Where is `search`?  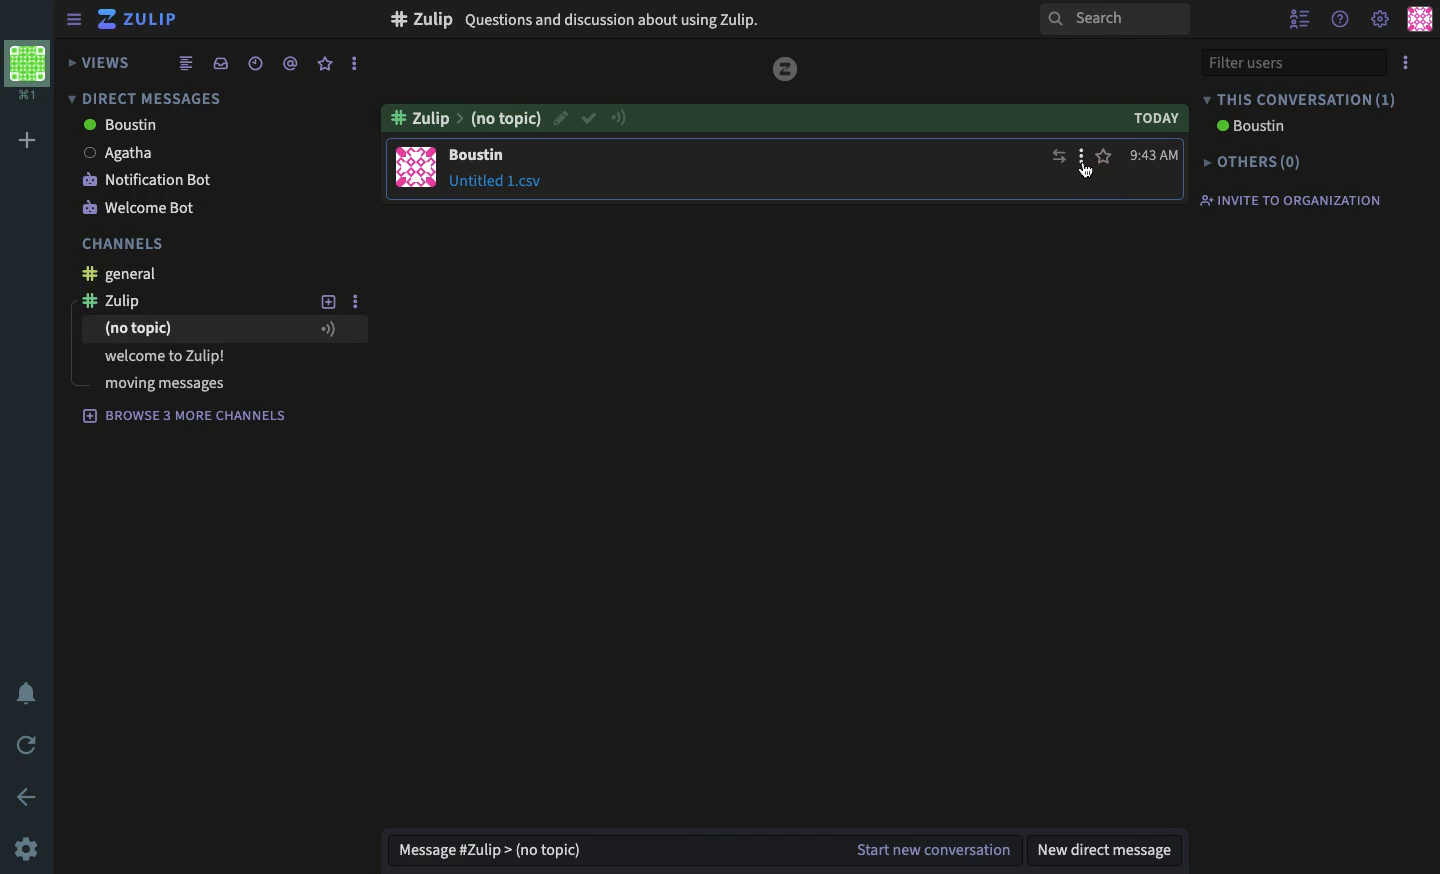 search is located at coordinates (1114, 20).